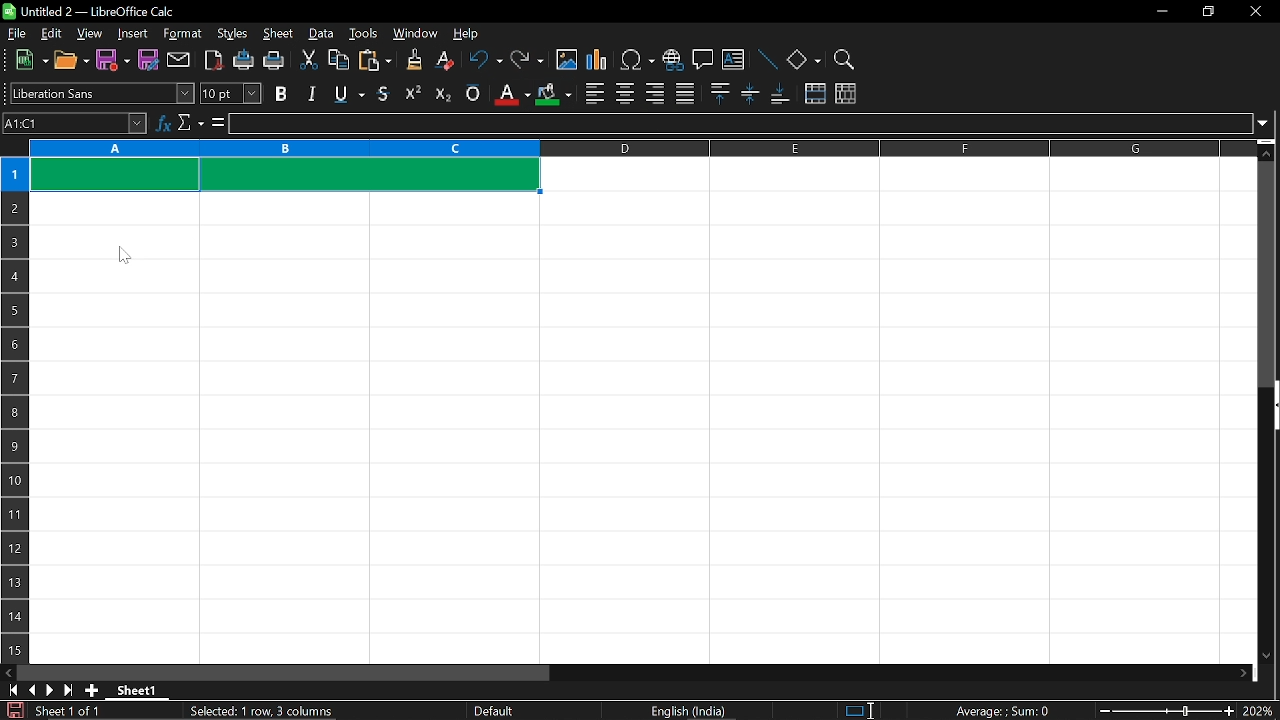 This screenshot has width=1280, height=720. What do you see at coordinates (133, 34) in the screenshot?
I see `insert` at bounding box center [133, 34].